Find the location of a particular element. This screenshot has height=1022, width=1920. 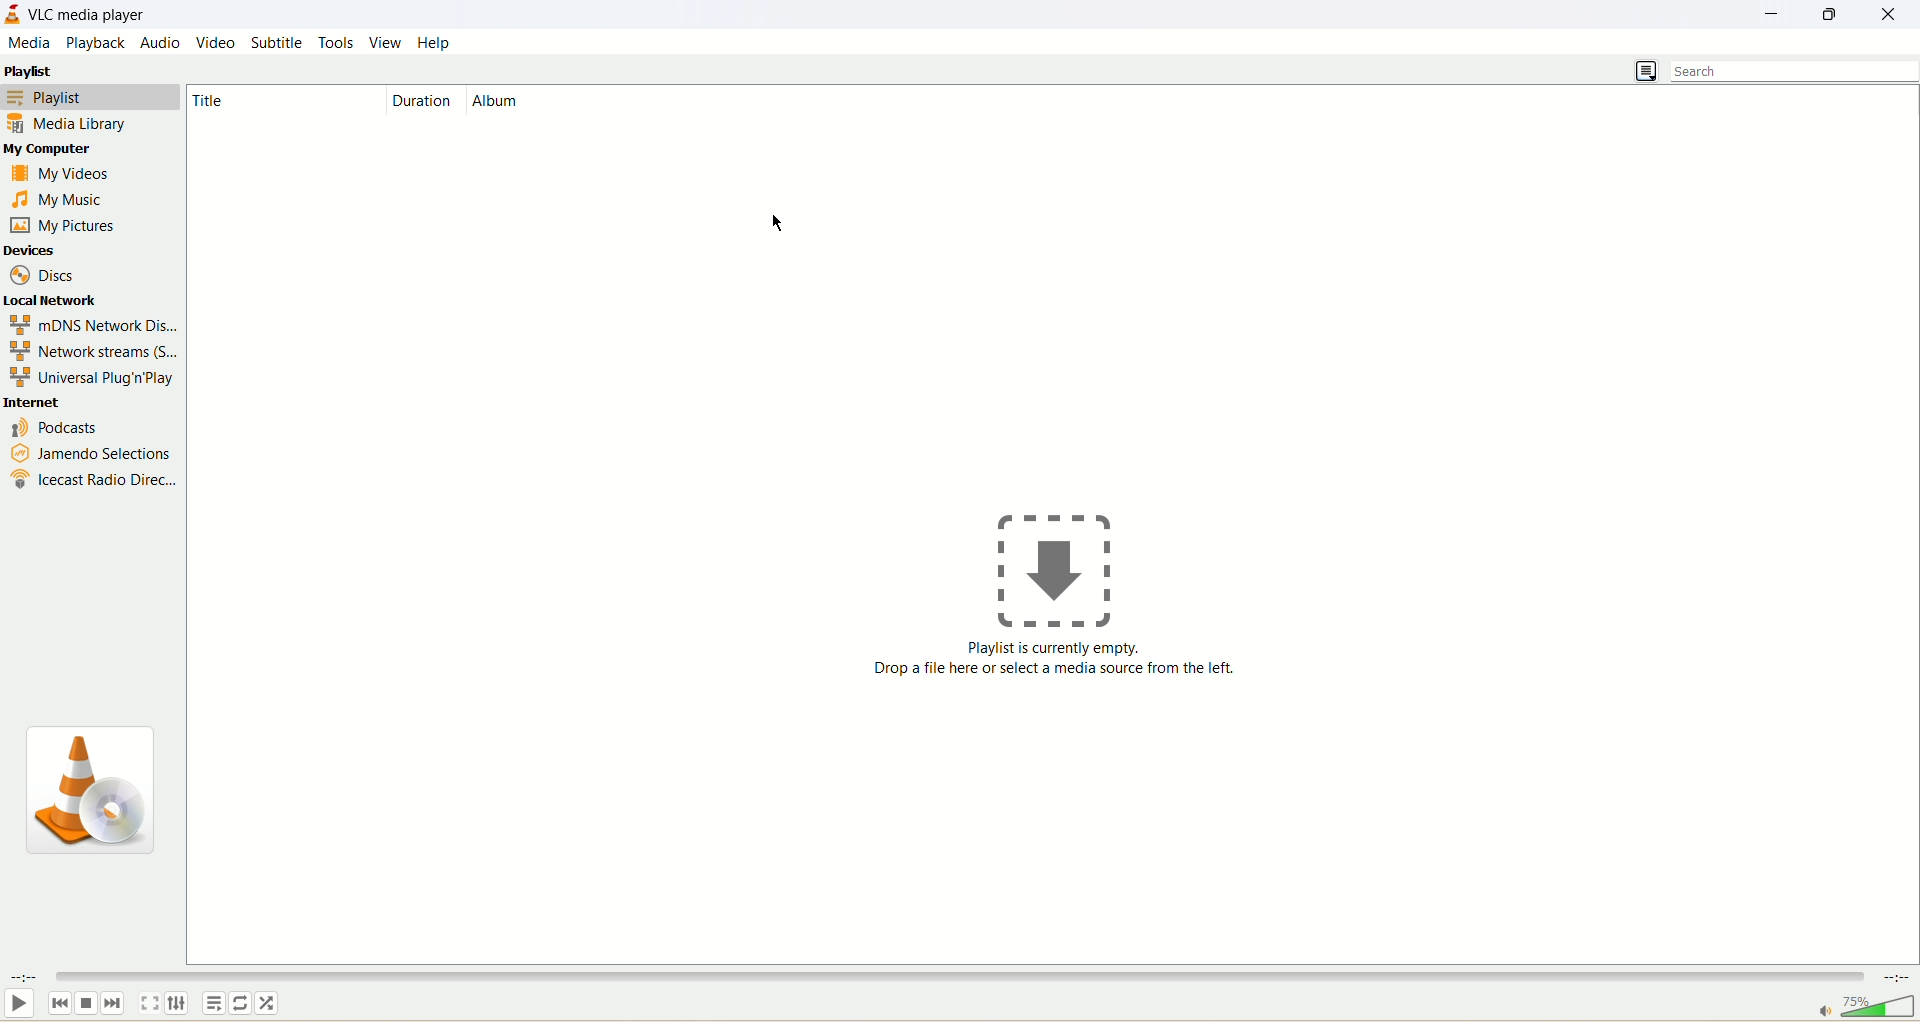

my computer is located at coordinates (50, 147).